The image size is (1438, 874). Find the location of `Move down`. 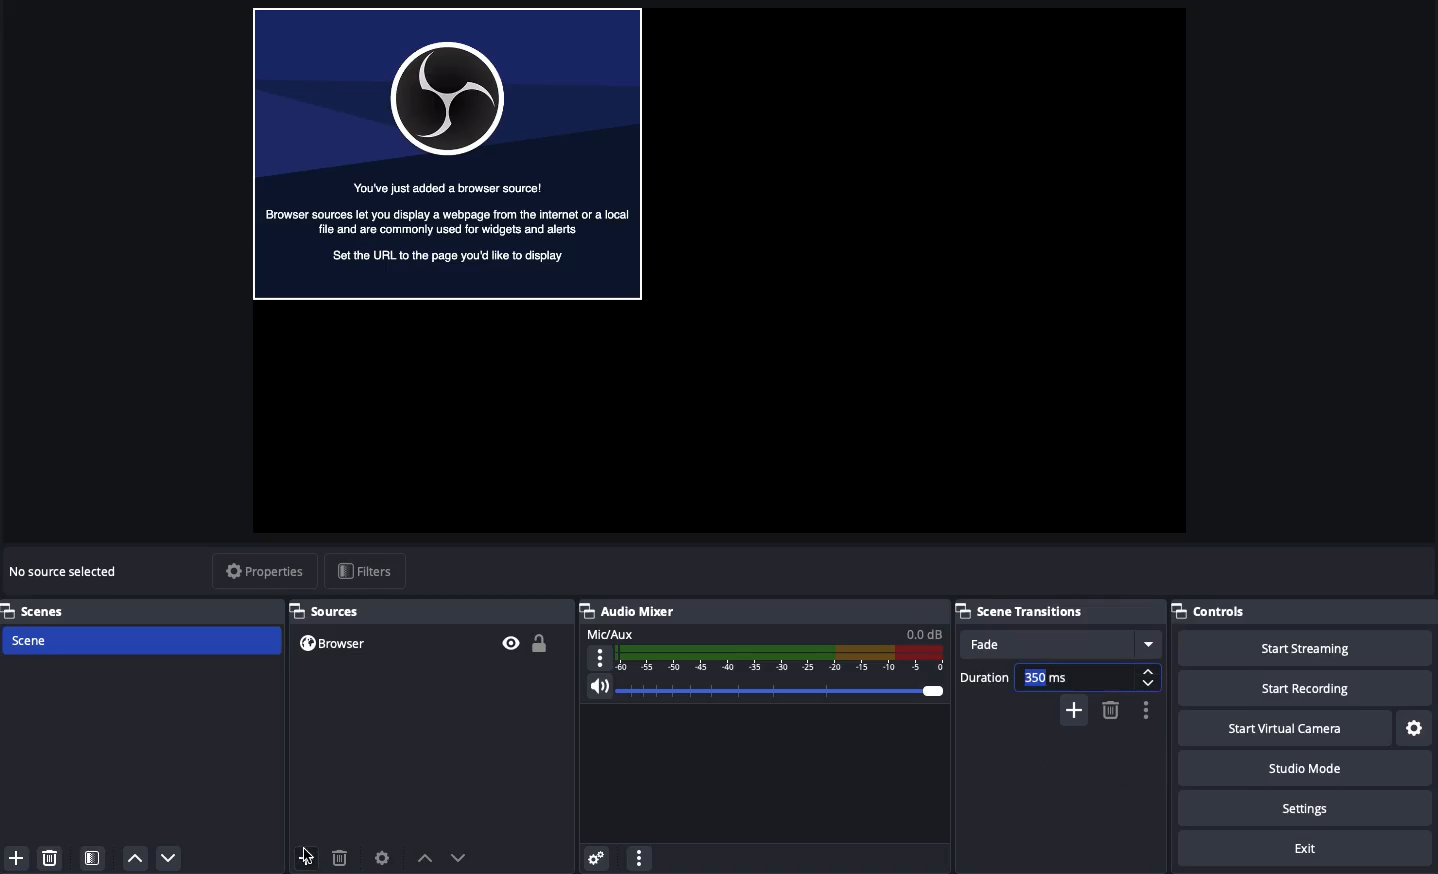

Move down is located at coordinates (458, 857).